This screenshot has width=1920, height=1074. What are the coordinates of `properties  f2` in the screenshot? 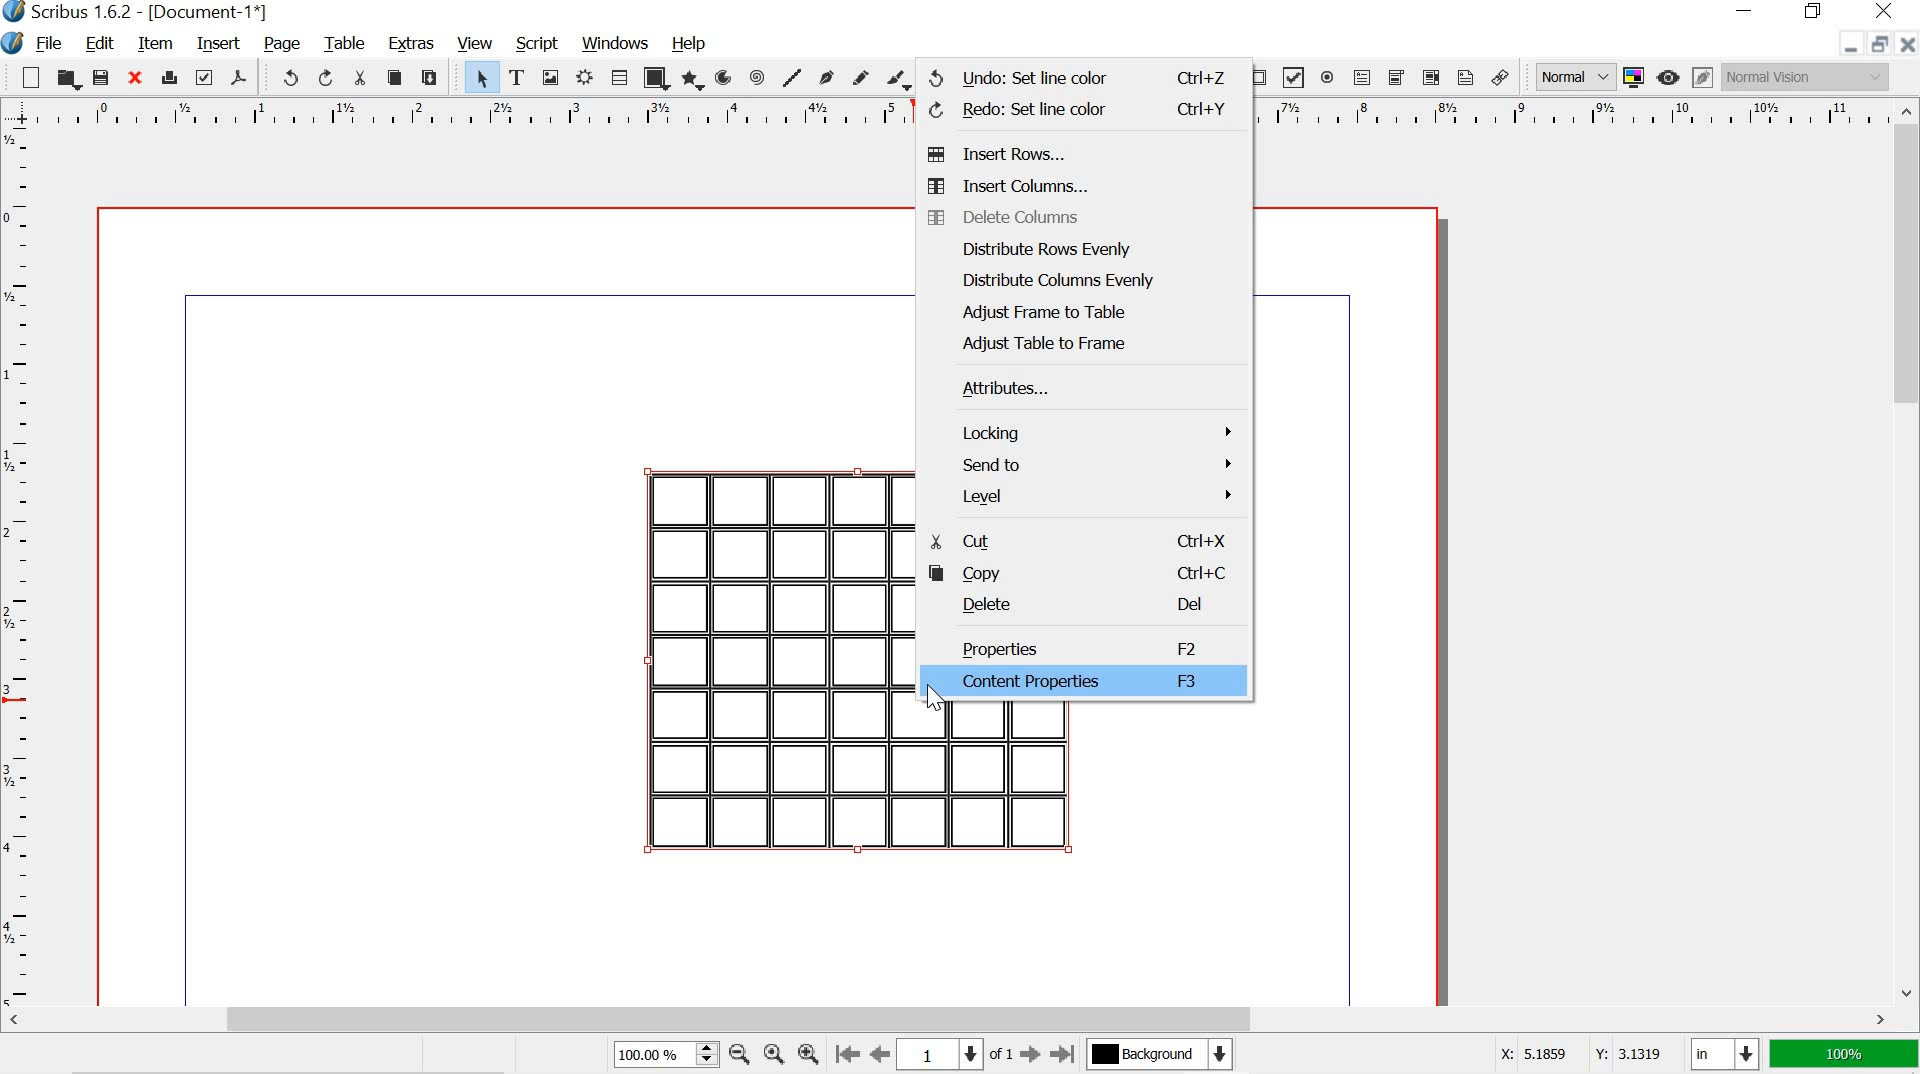 It's located at (1087, 646).